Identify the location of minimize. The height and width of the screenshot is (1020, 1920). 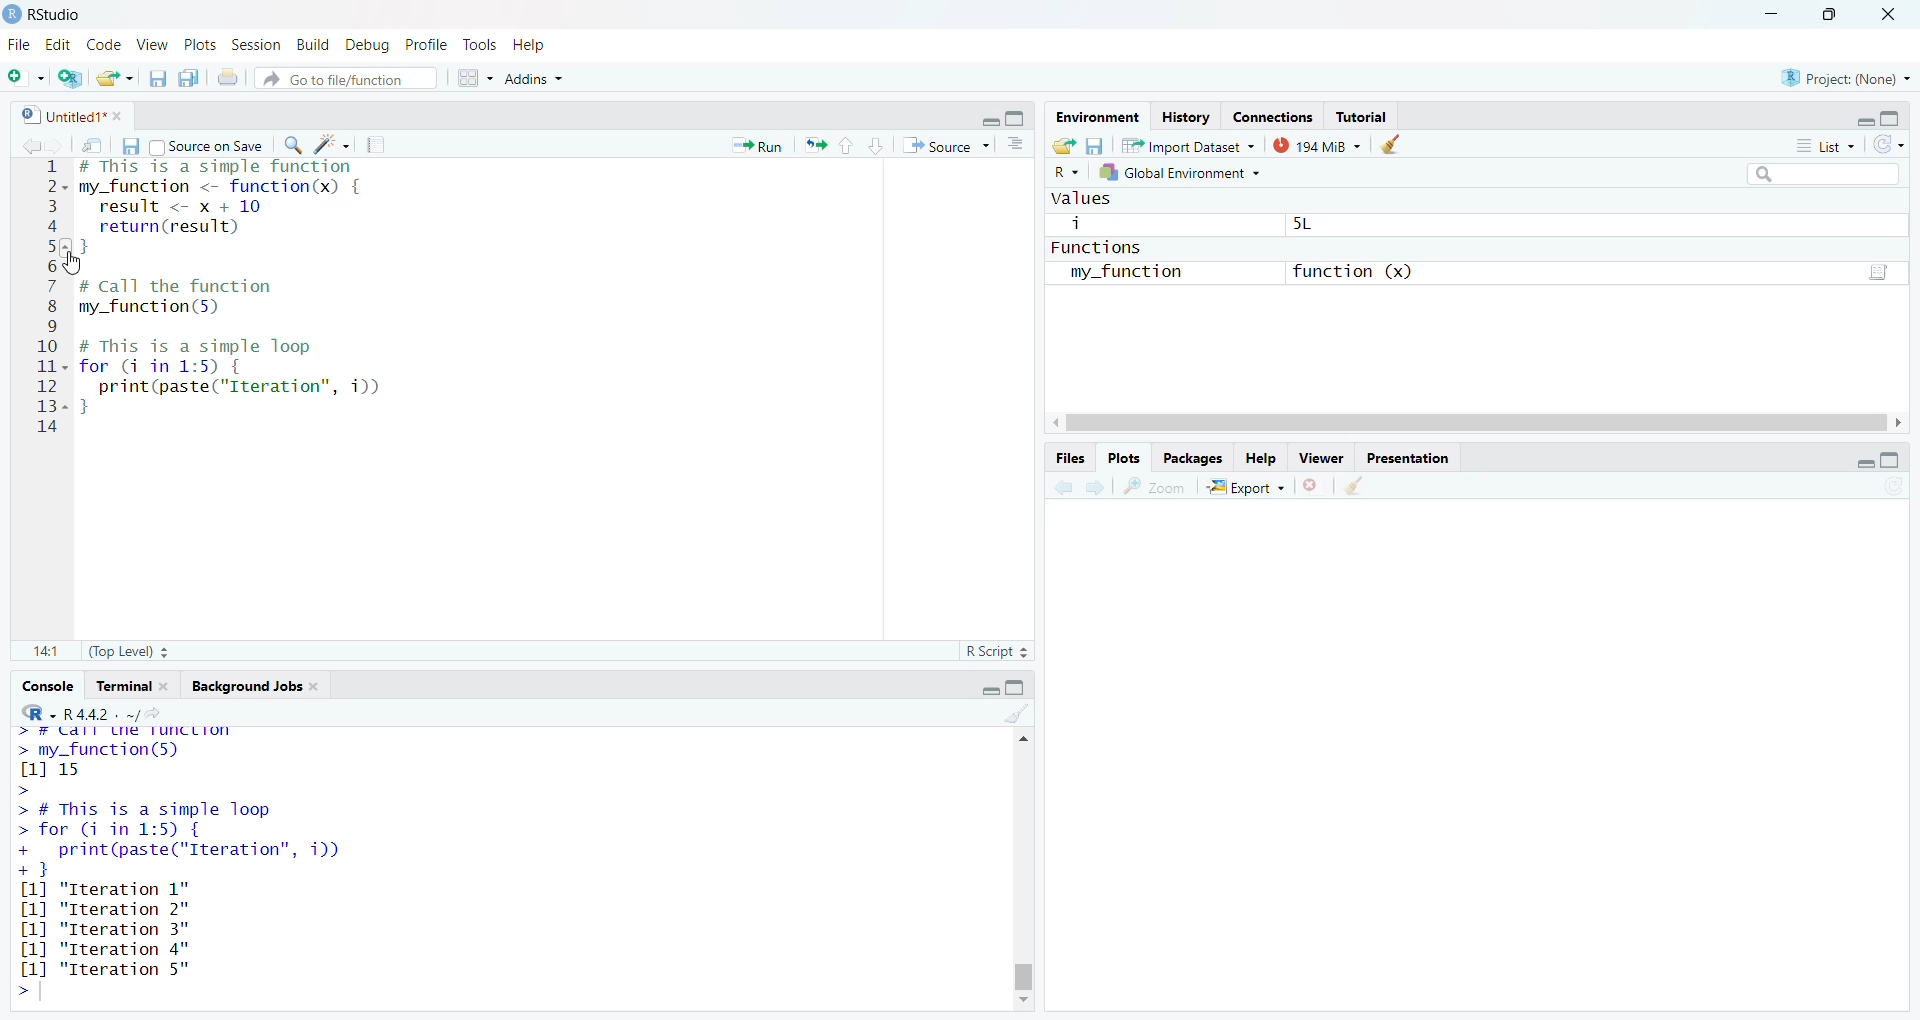
(1770, 12).